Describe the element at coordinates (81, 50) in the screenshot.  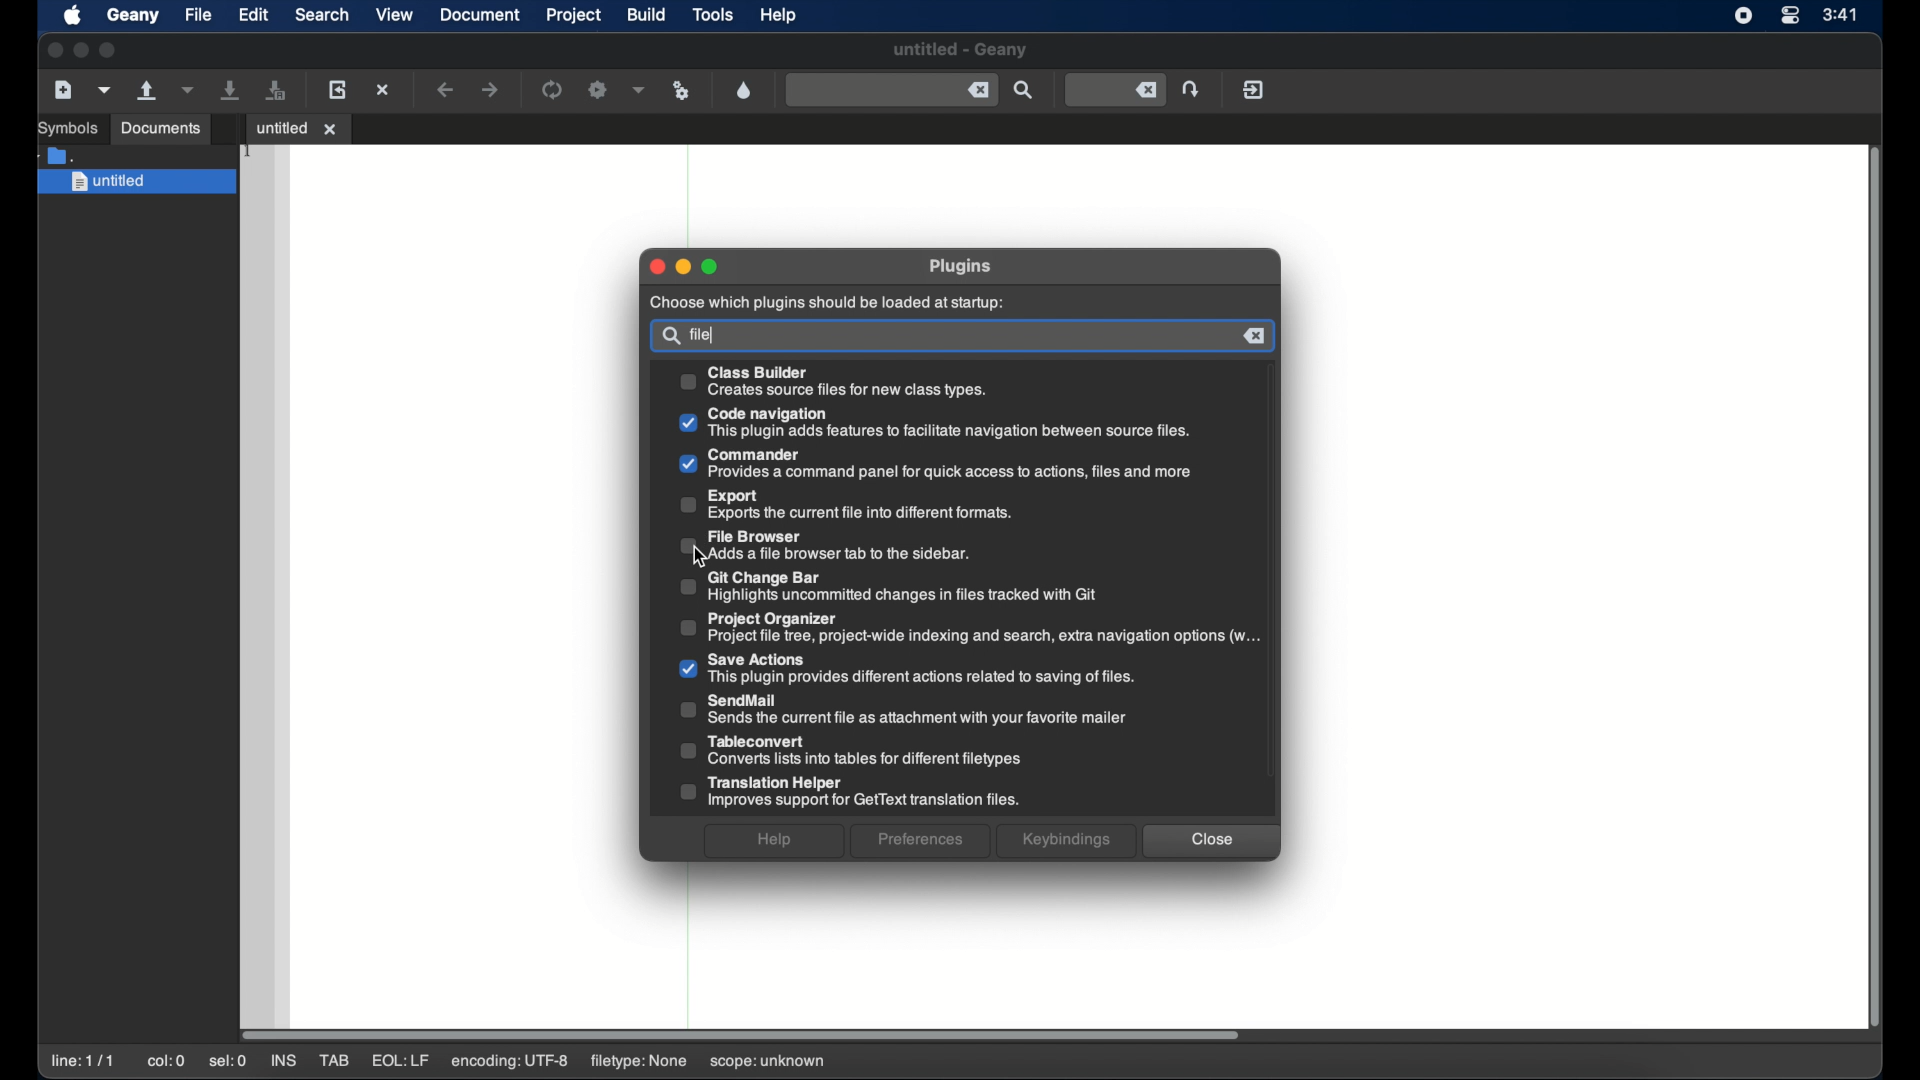
I see `minimize` at that location.